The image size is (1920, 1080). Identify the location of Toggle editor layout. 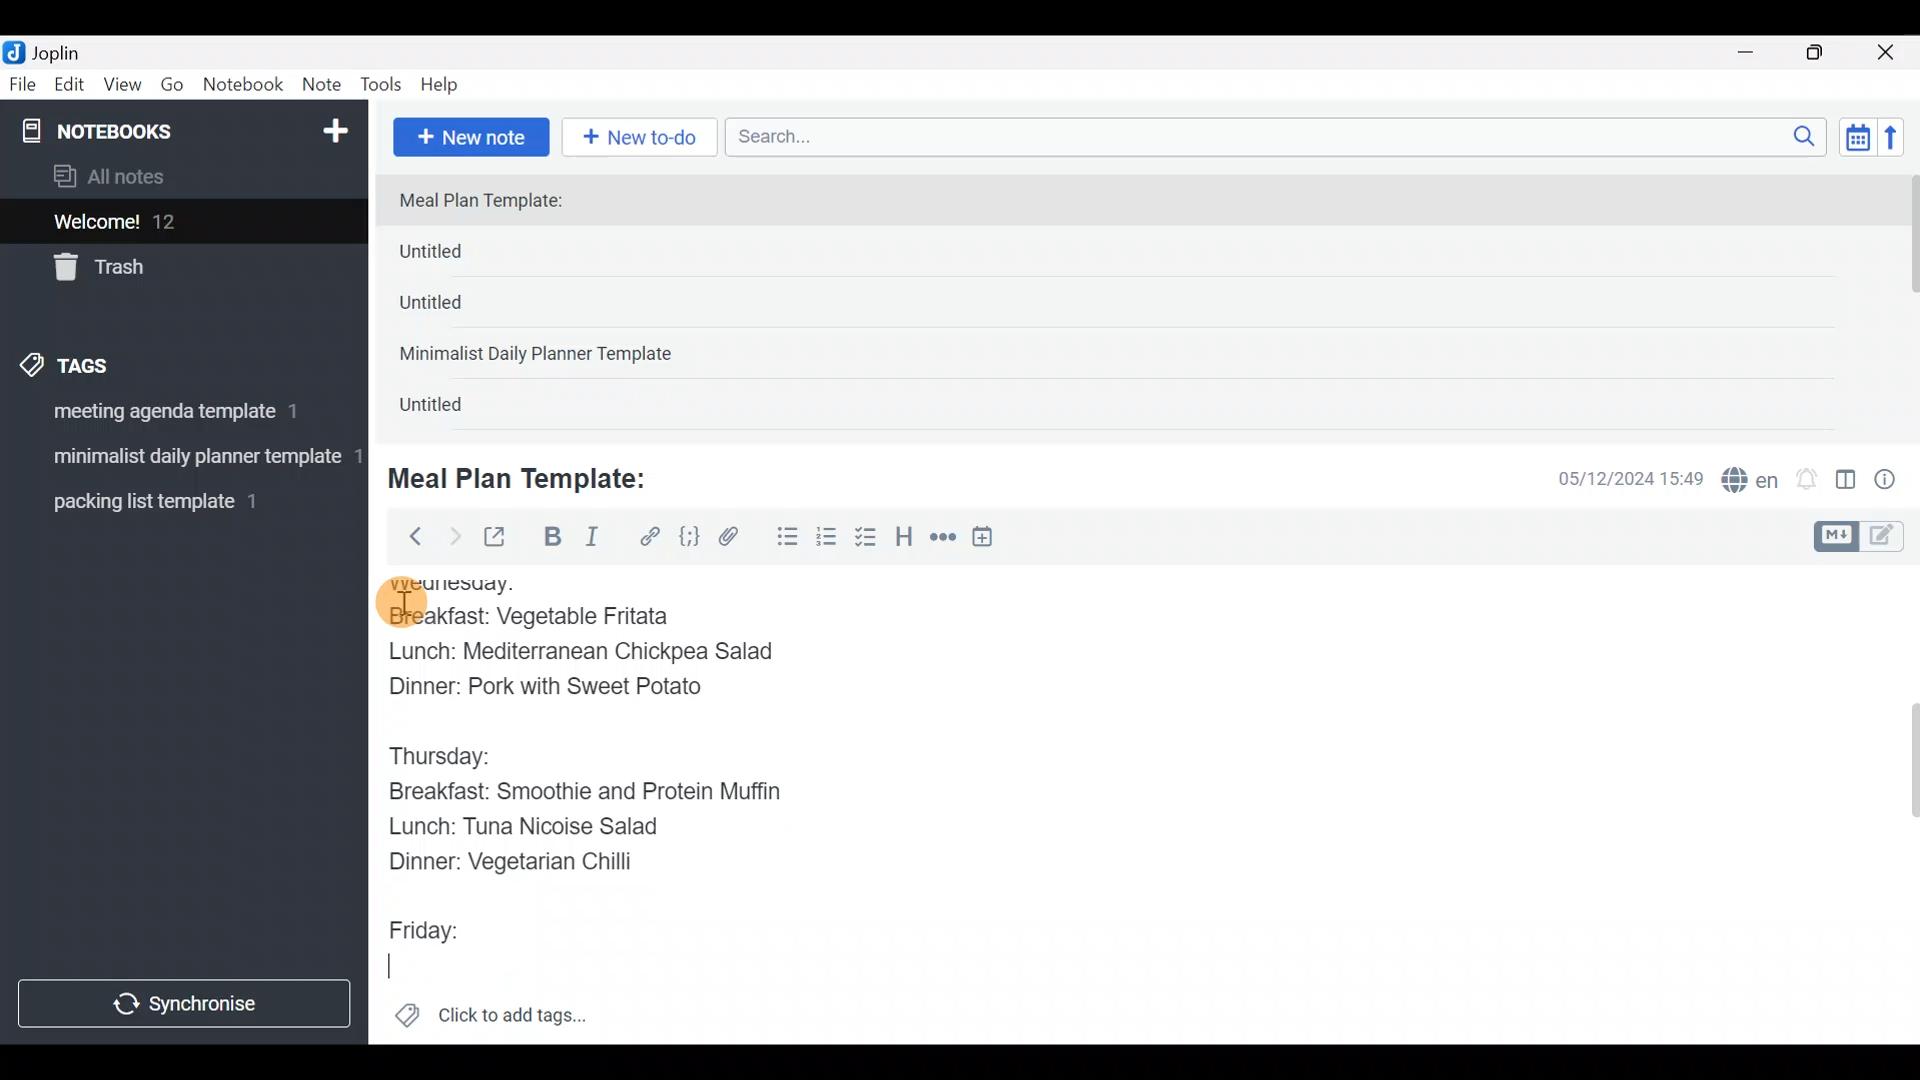
(1847, 482).